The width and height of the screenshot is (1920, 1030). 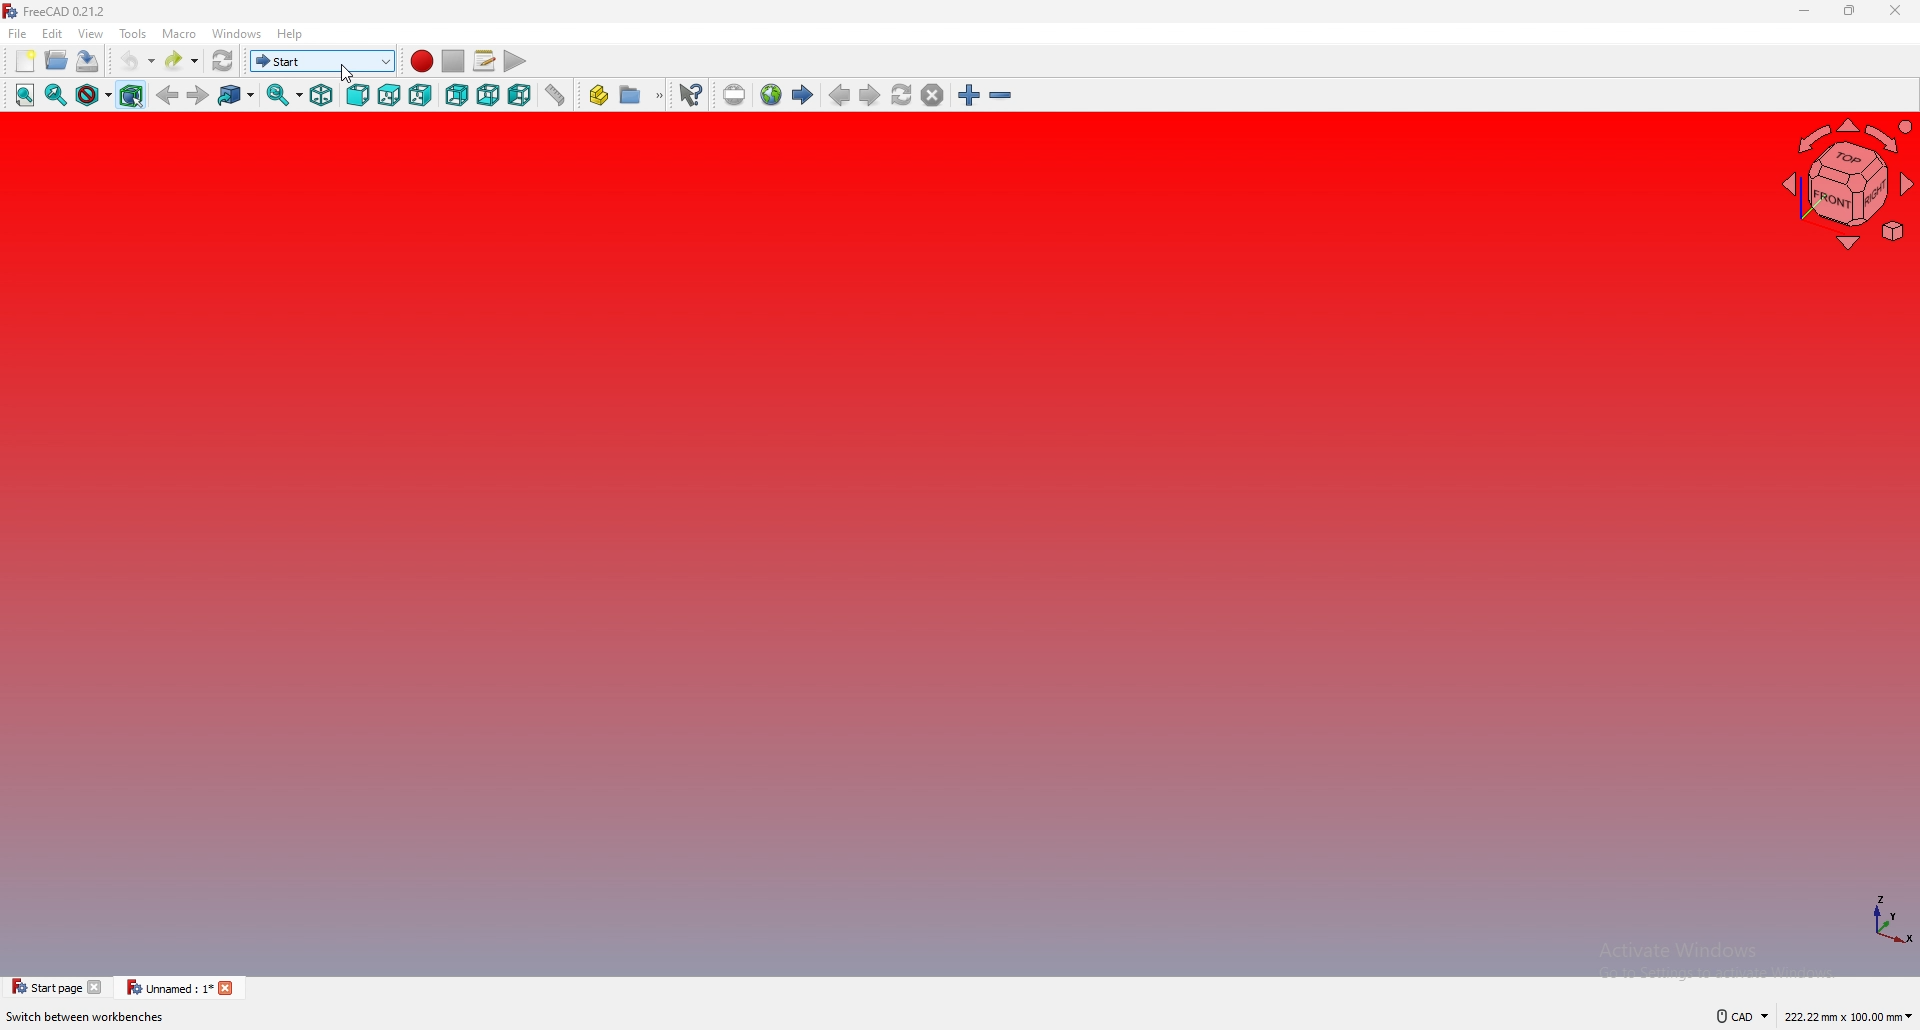 What do you see at coordinates (902, 93) in the screenshot?
I see `refresh webpage` at bounding box center [902, 93].